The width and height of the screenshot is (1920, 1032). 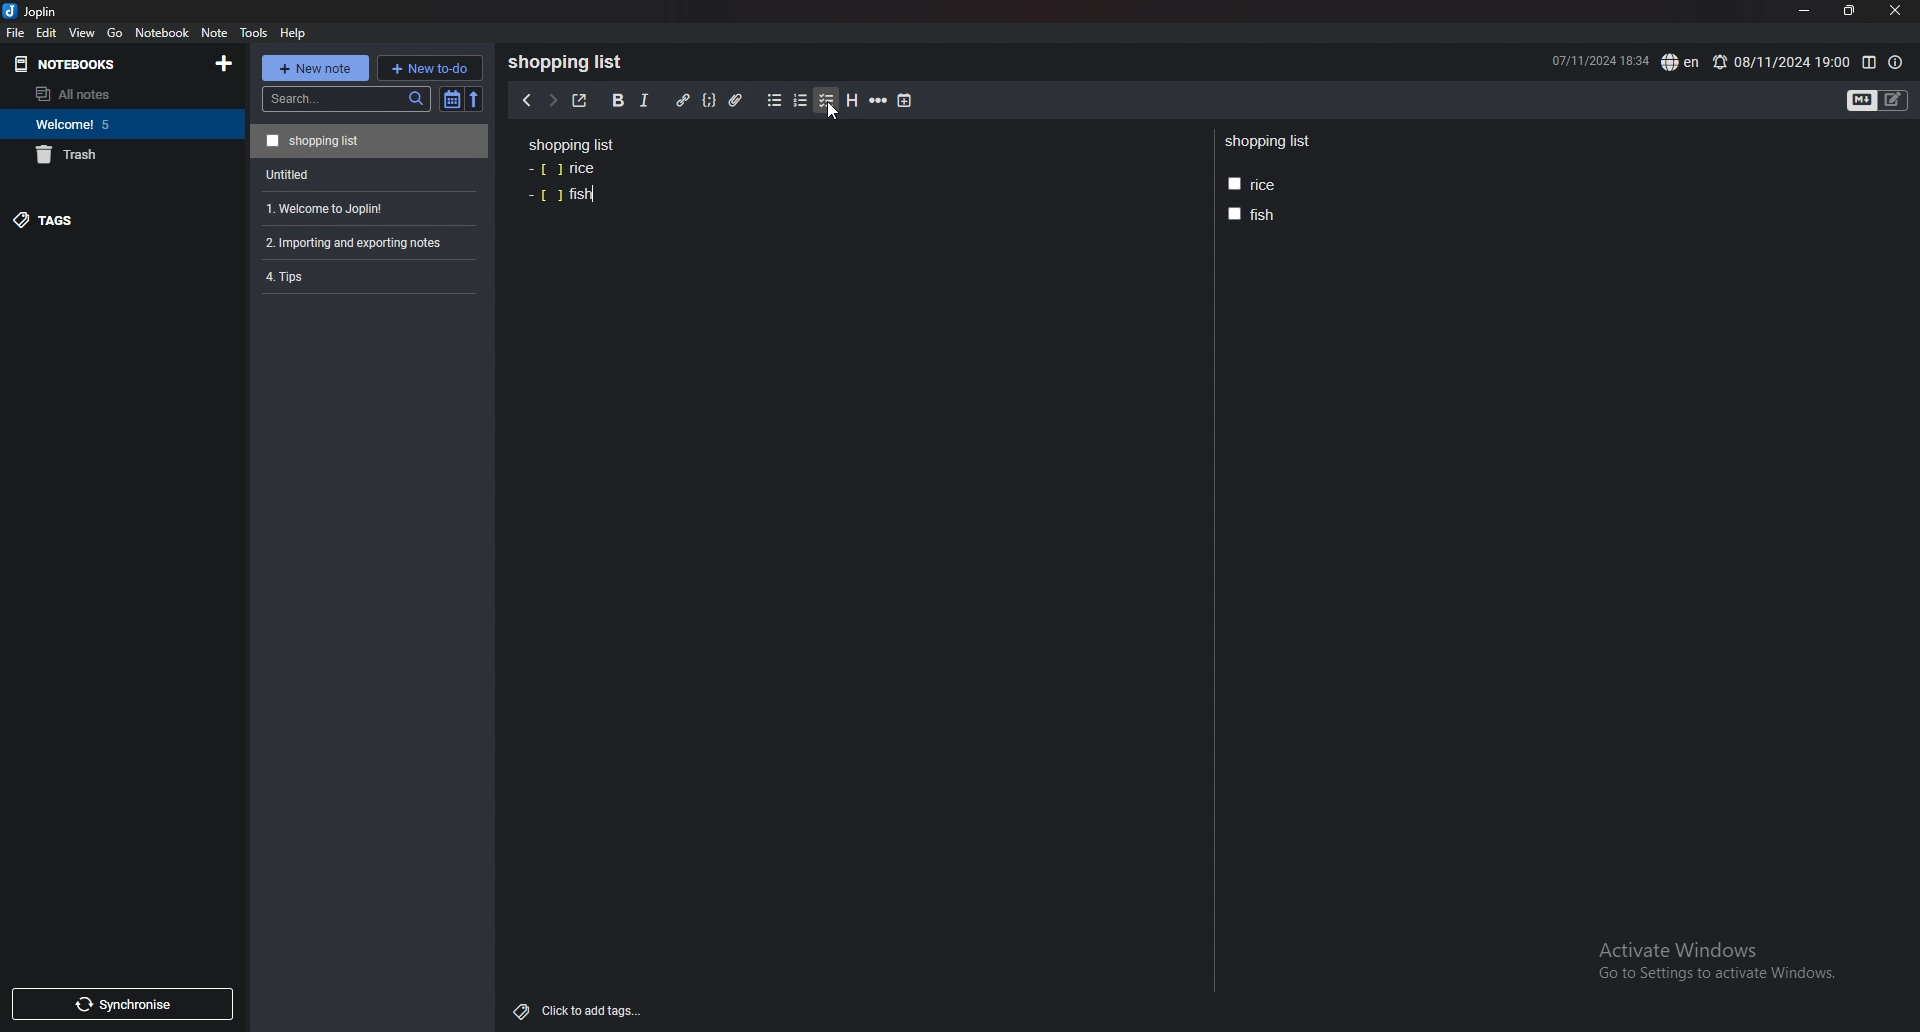 What do you see at coordinates (314, 68) in the screenshot?
I see `new note` at bounding box center [314, 68].